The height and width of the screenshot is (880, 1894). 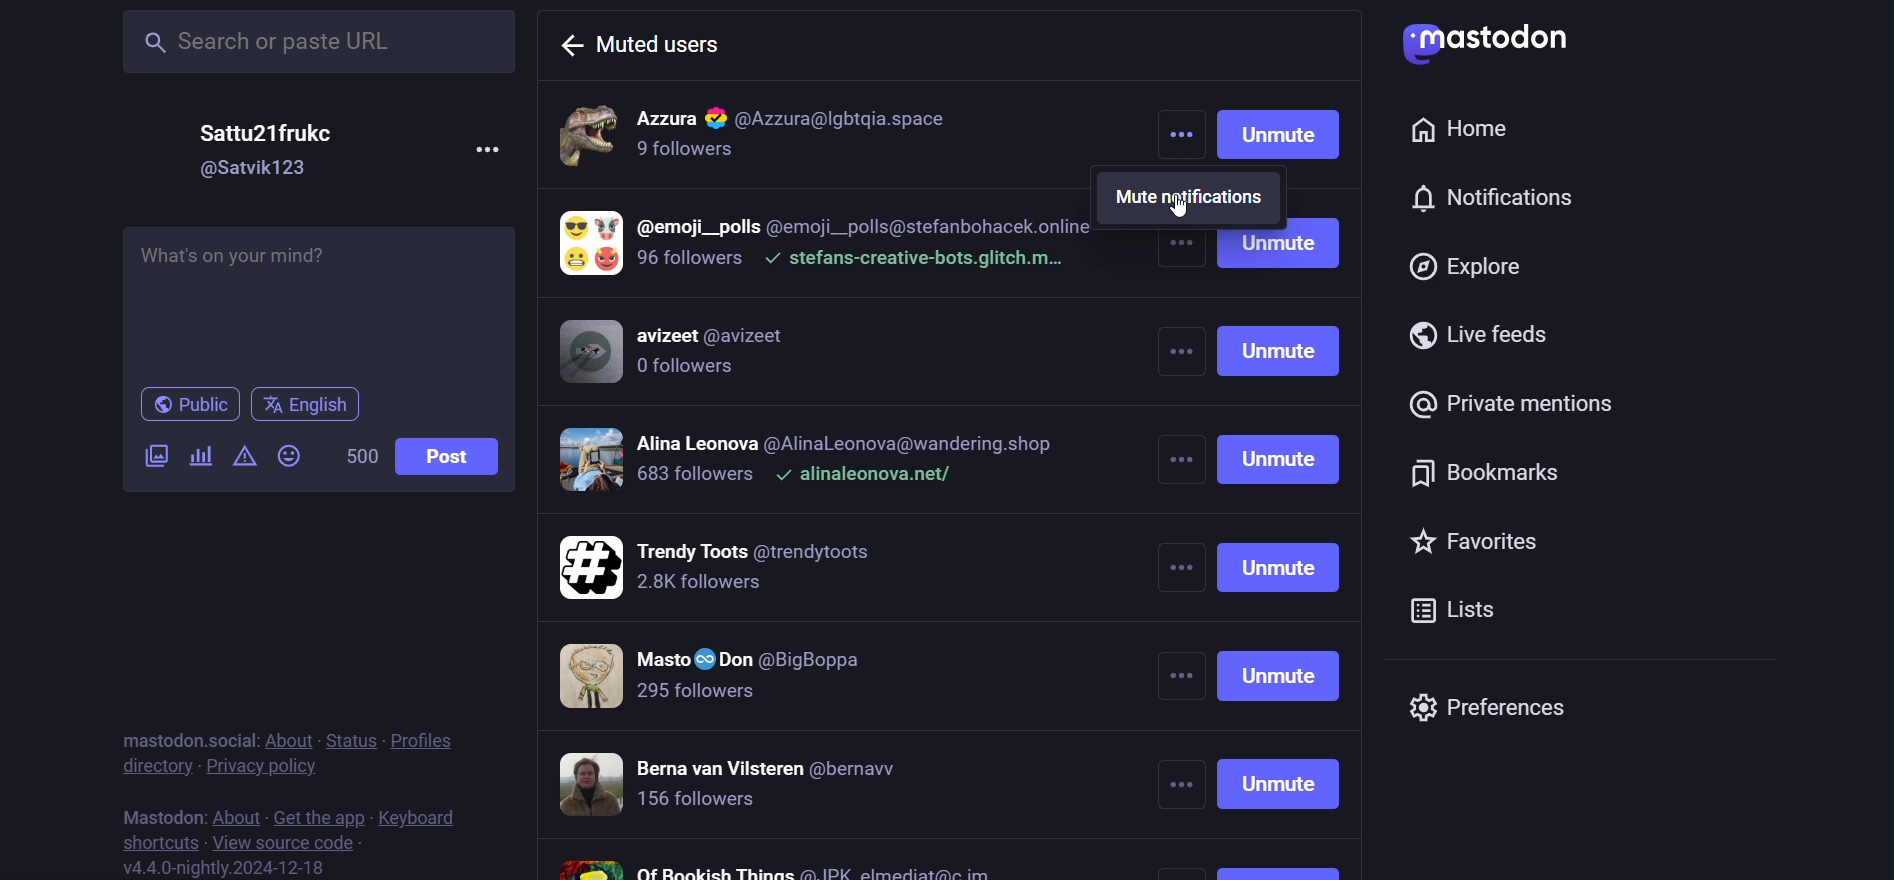 I want to click on keyboard, so click(x=430, y=817).